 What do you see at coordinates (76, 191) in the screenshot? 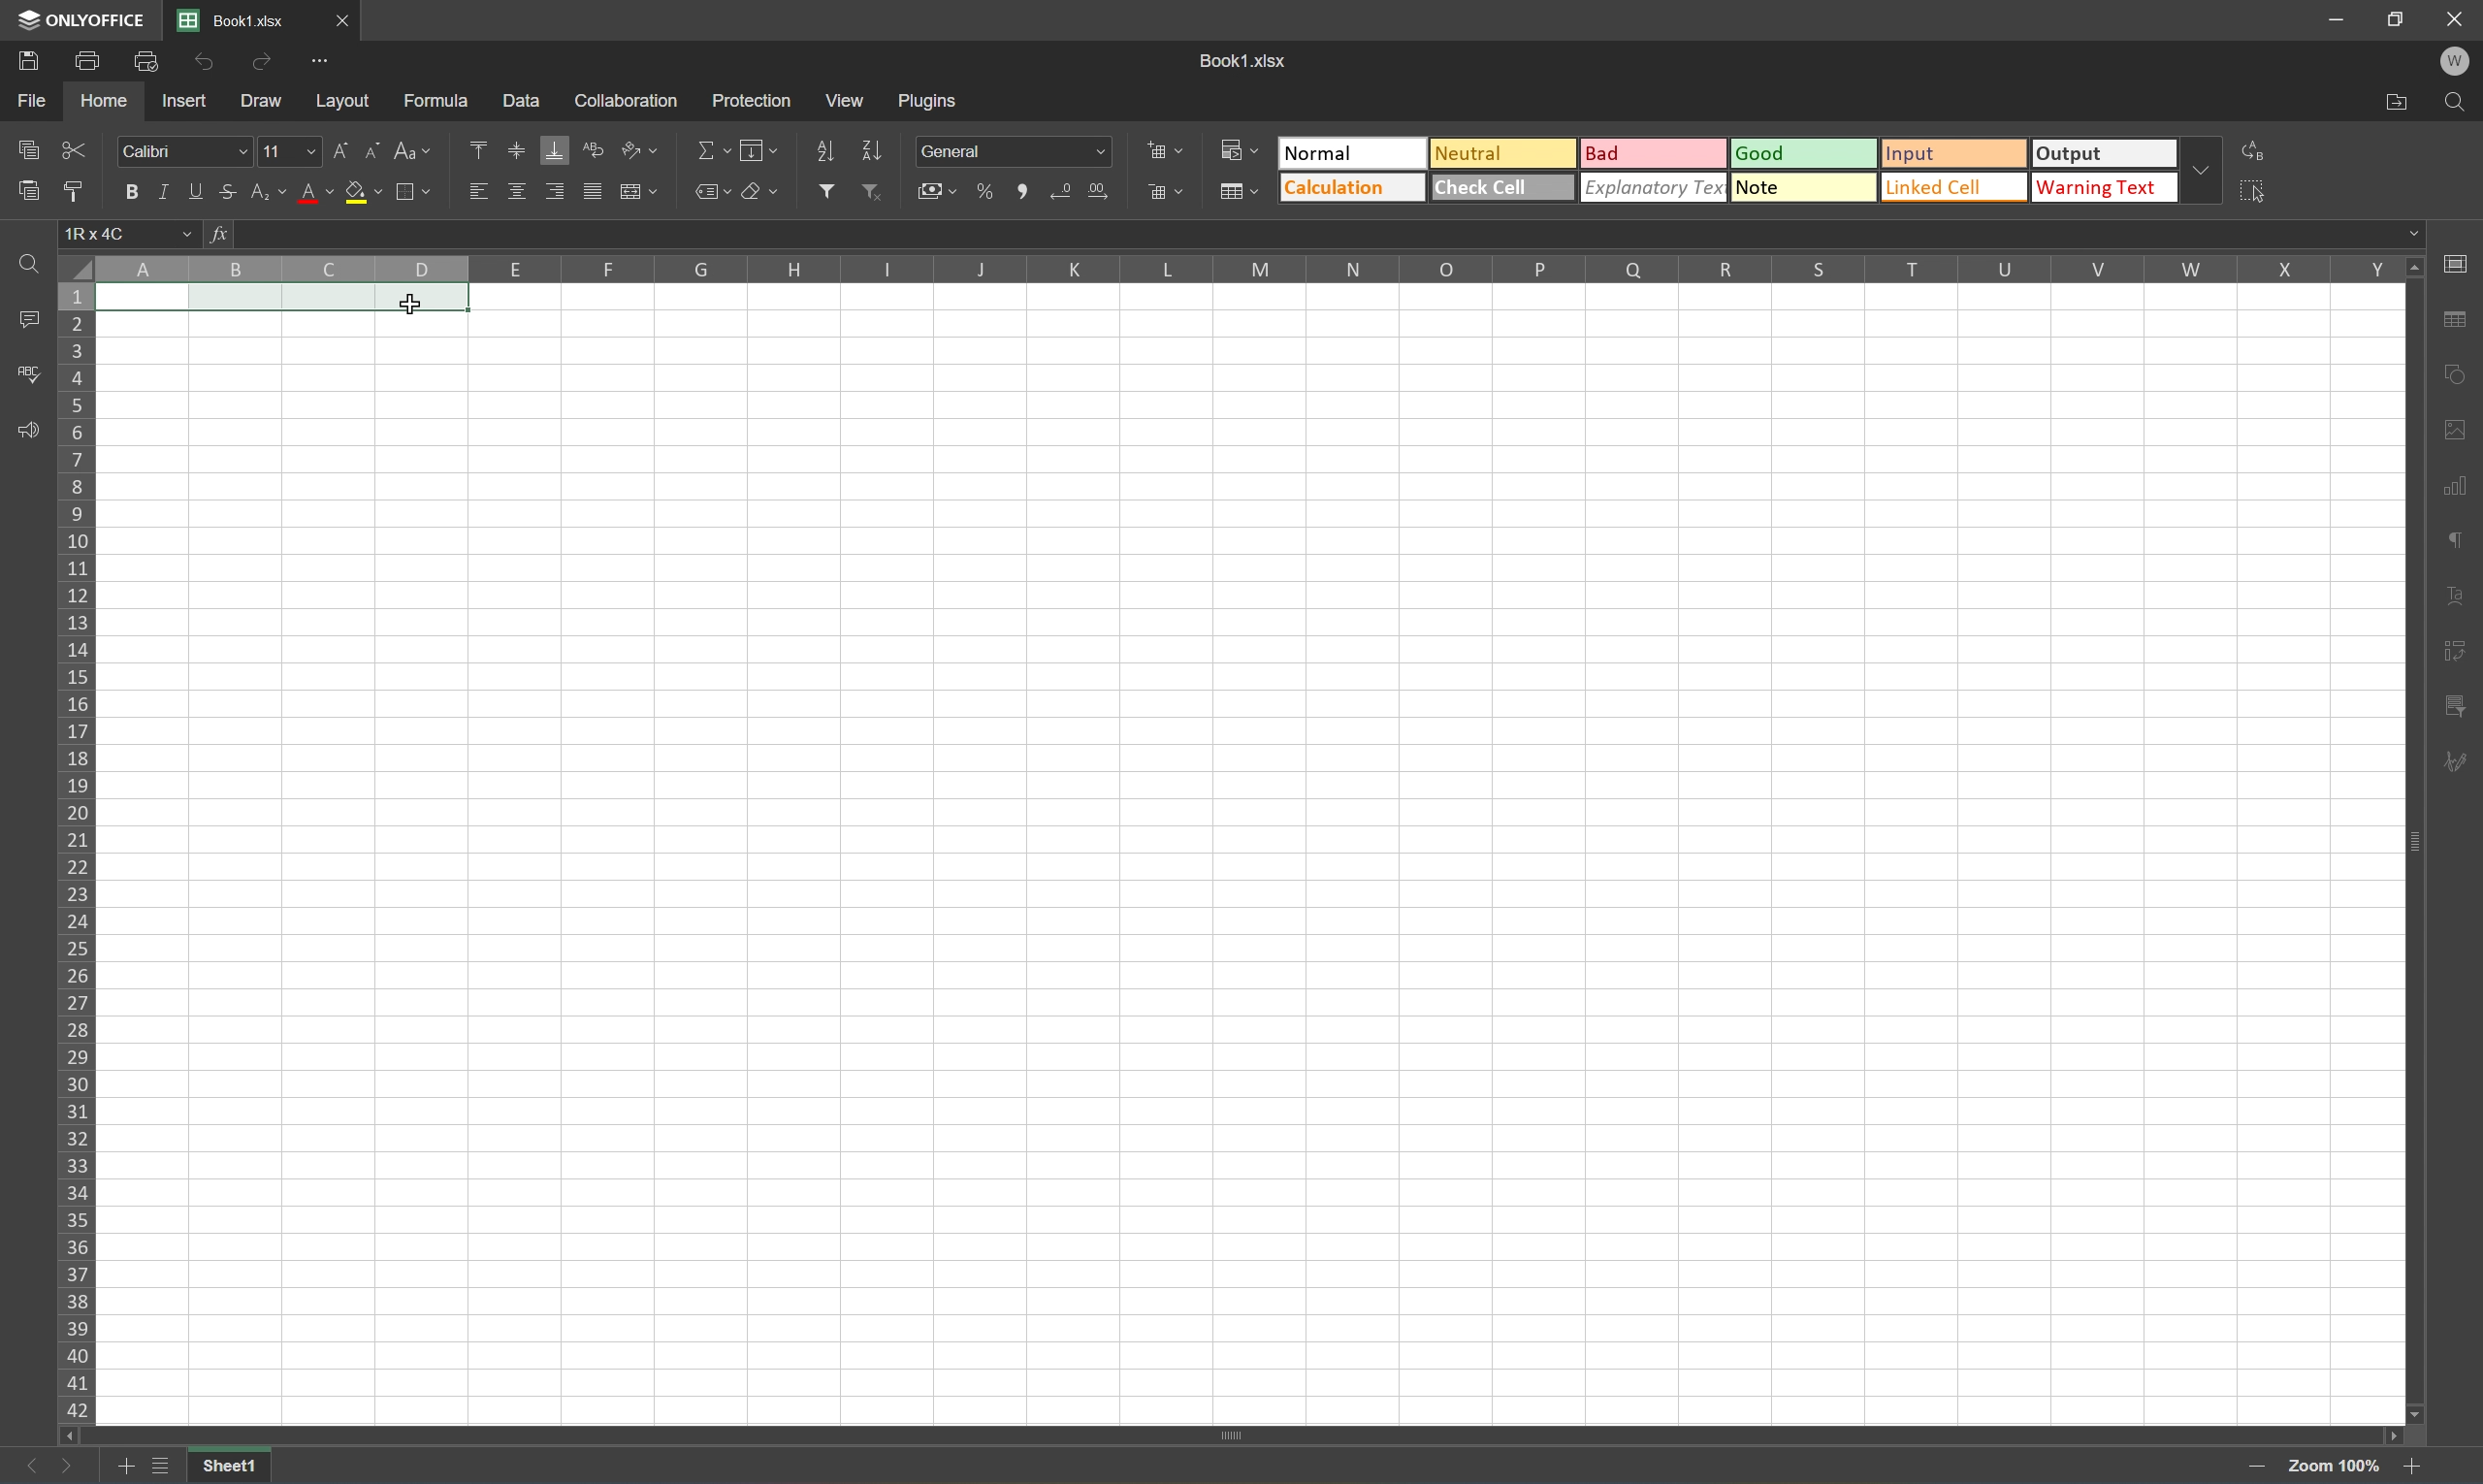
I see `Copy style` at bounding box center [76, 191].